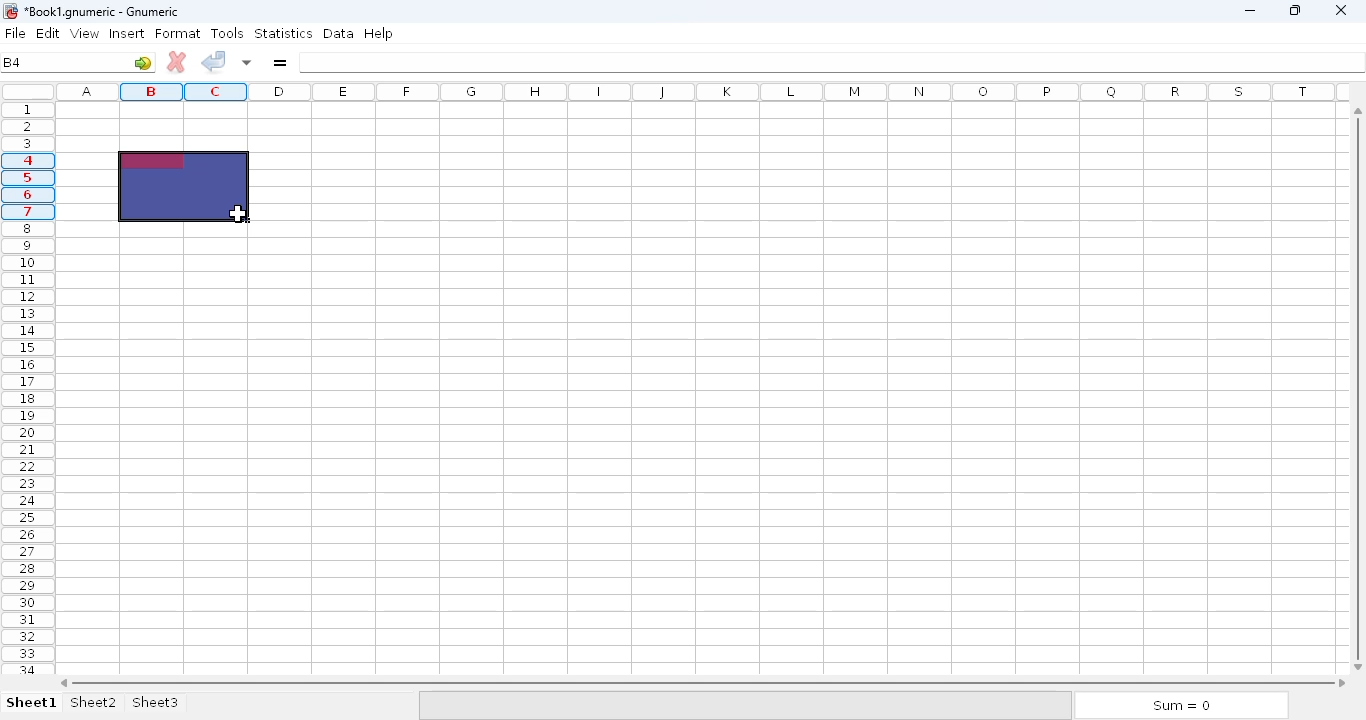 Image resolution: width=1366 pixels, height=720 pixels. I want to click on enter formula, so click(281, 62).